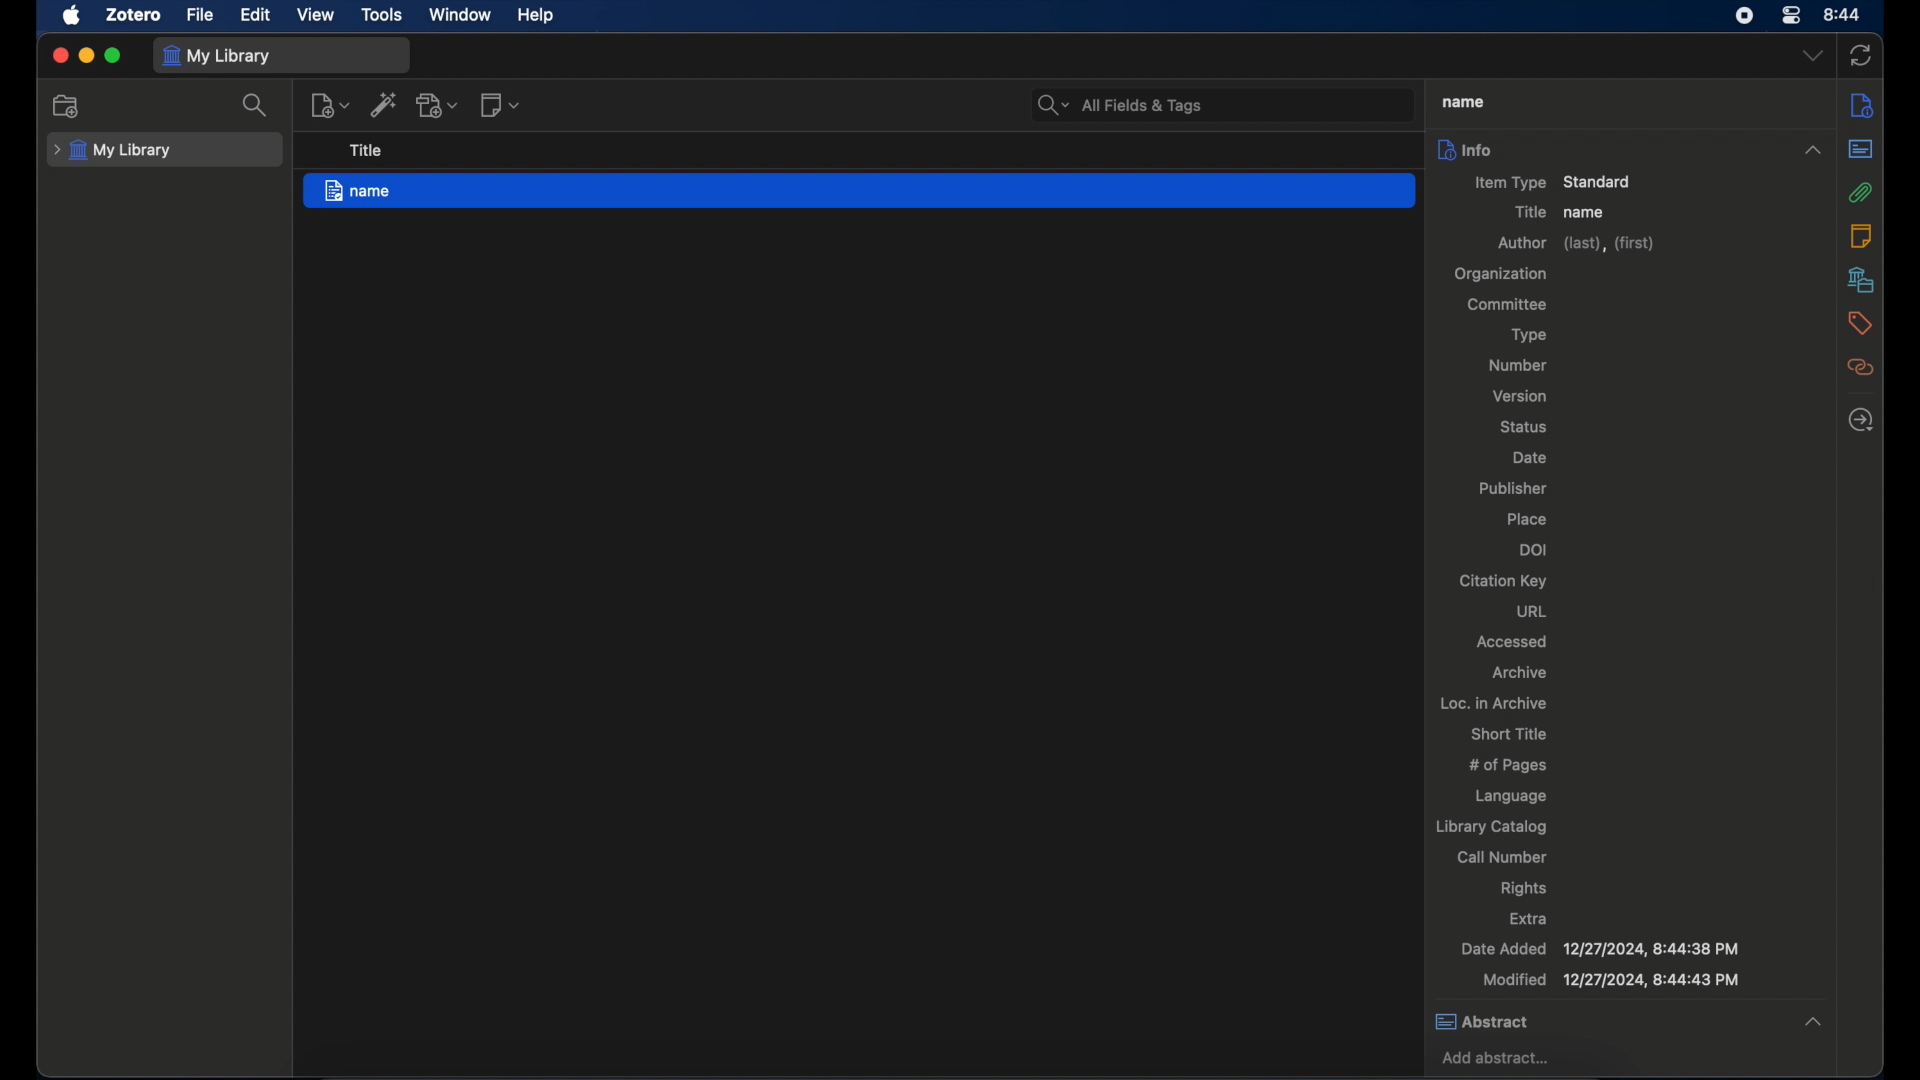 Image resolution: width=1920 pixels, height=1080 pixels. Describe the element at coordinates (538, 16) in the screenshot. I see `help` at that location.